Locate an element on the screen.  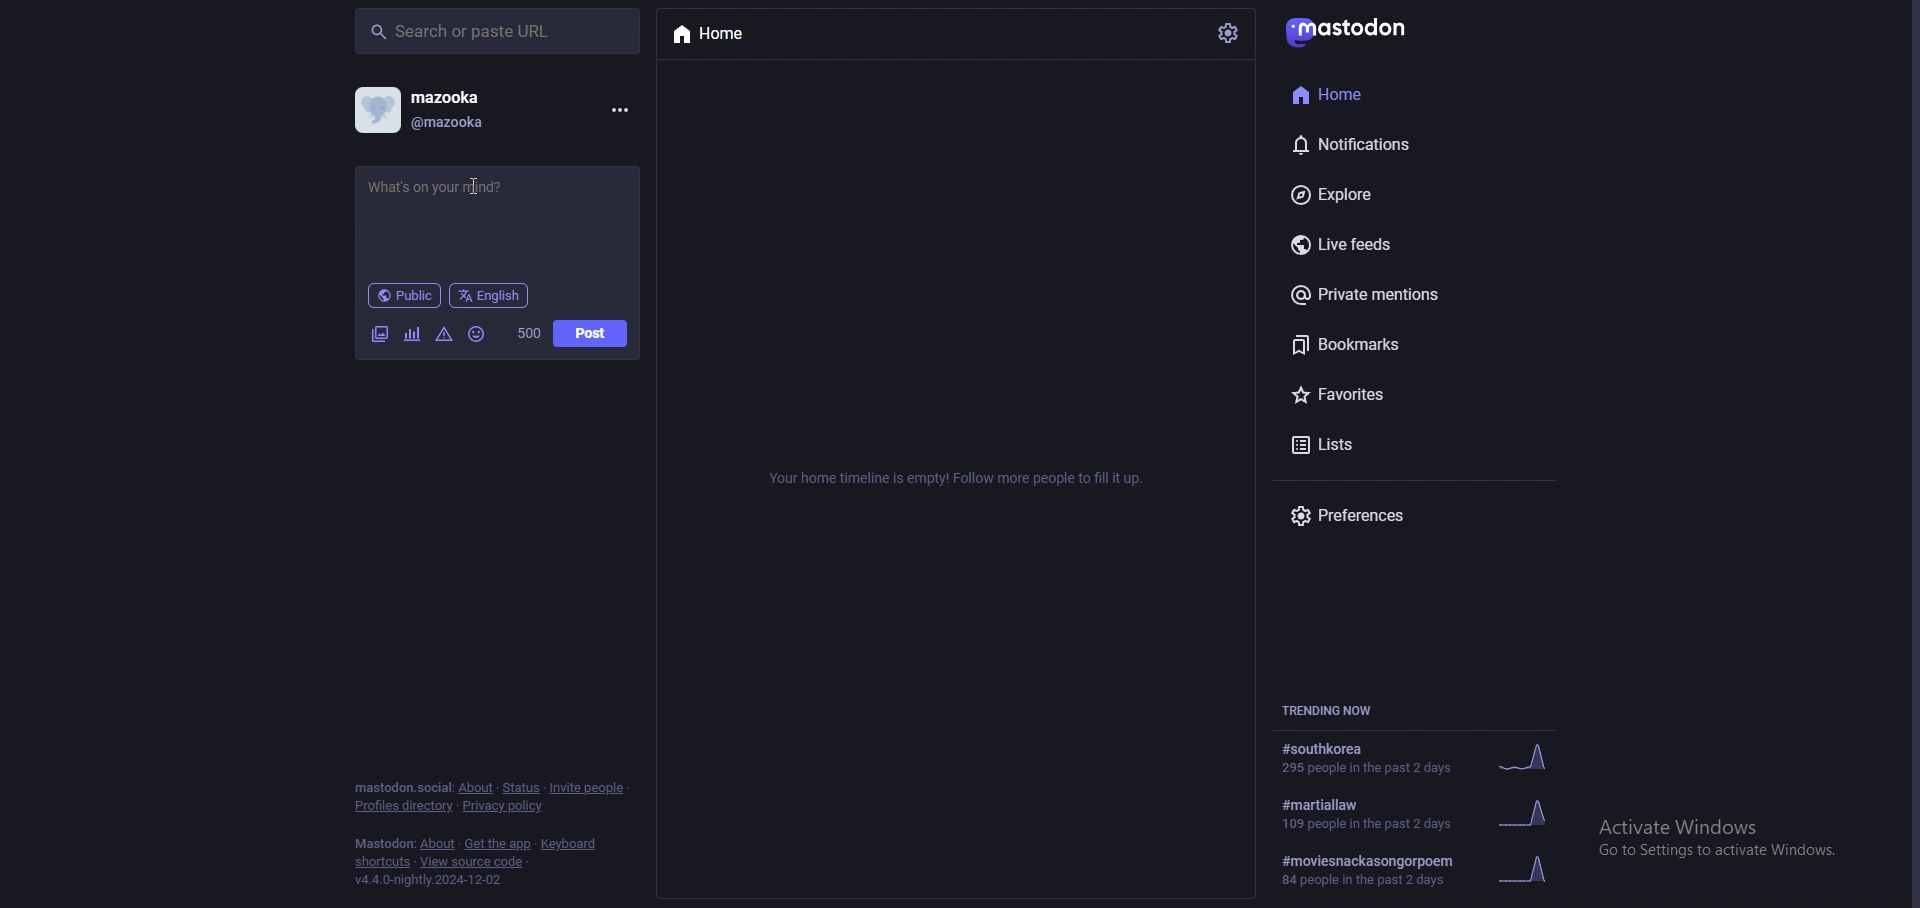
private mentions is located at coordinates (1397, 294).